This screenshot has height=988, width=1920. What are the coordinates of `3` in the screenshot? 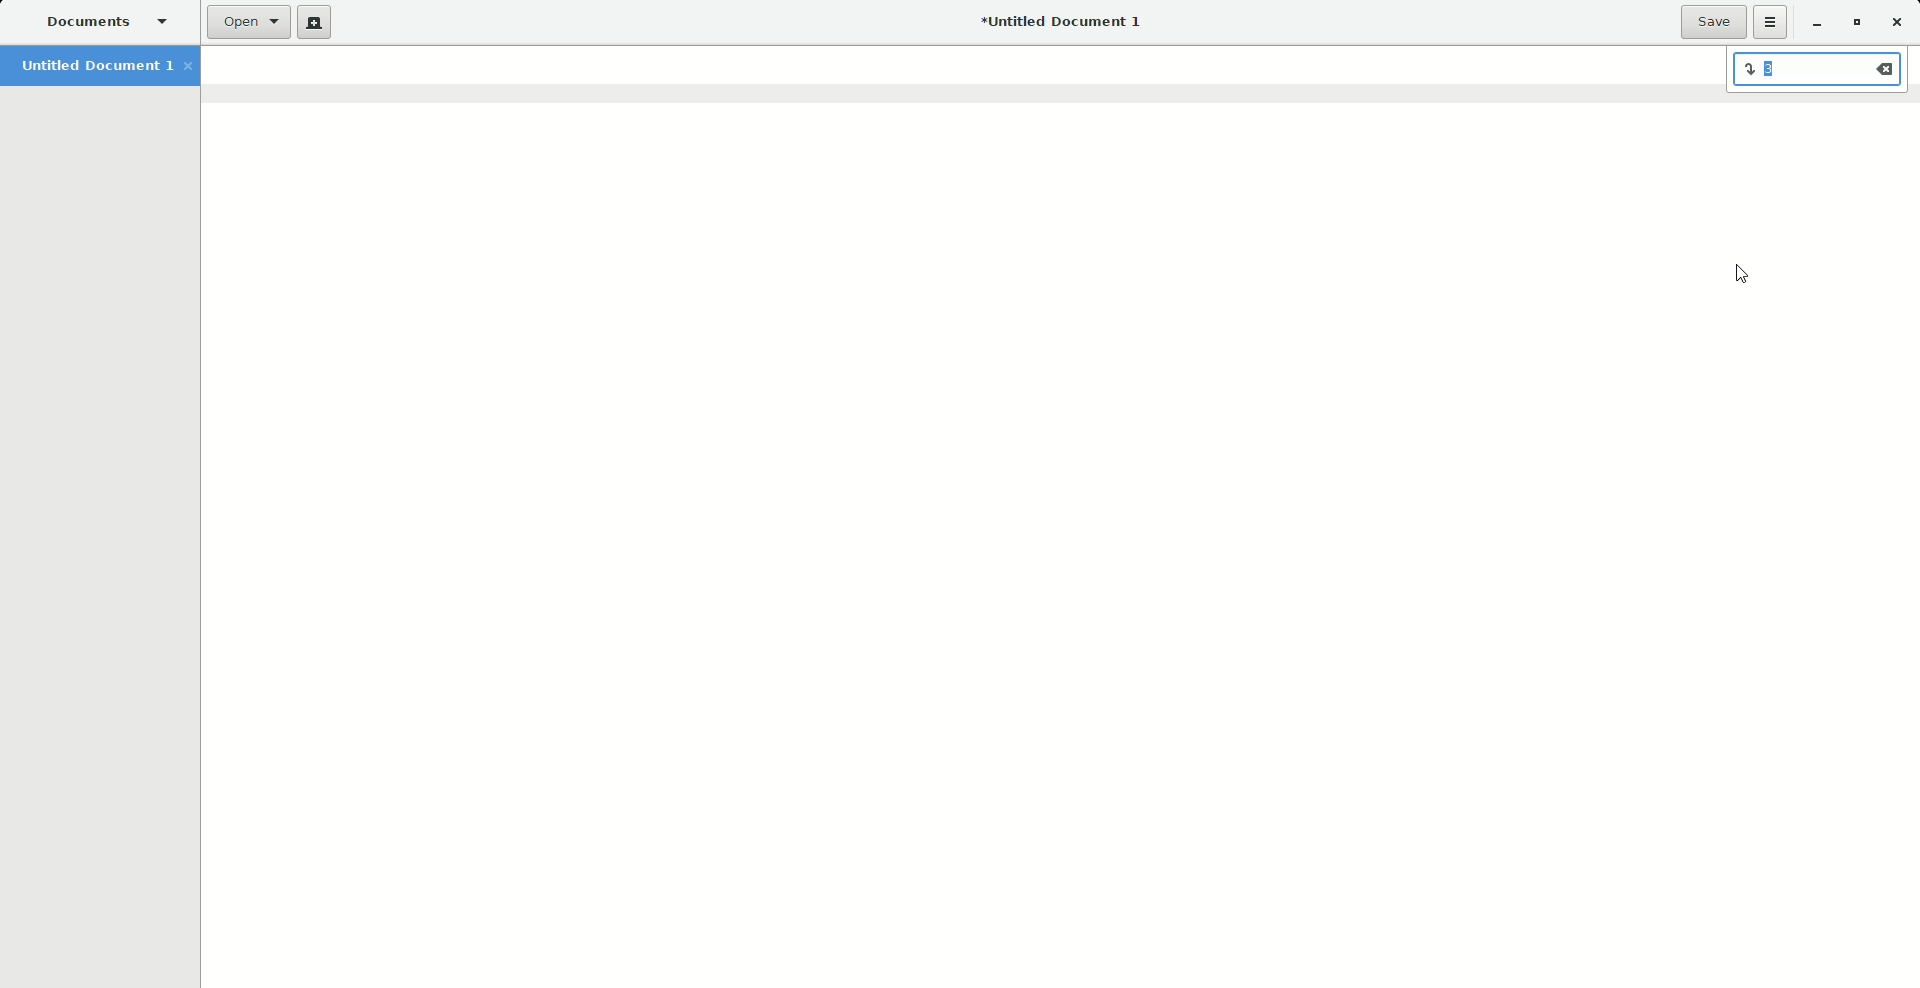 It's located at (1818, 71).